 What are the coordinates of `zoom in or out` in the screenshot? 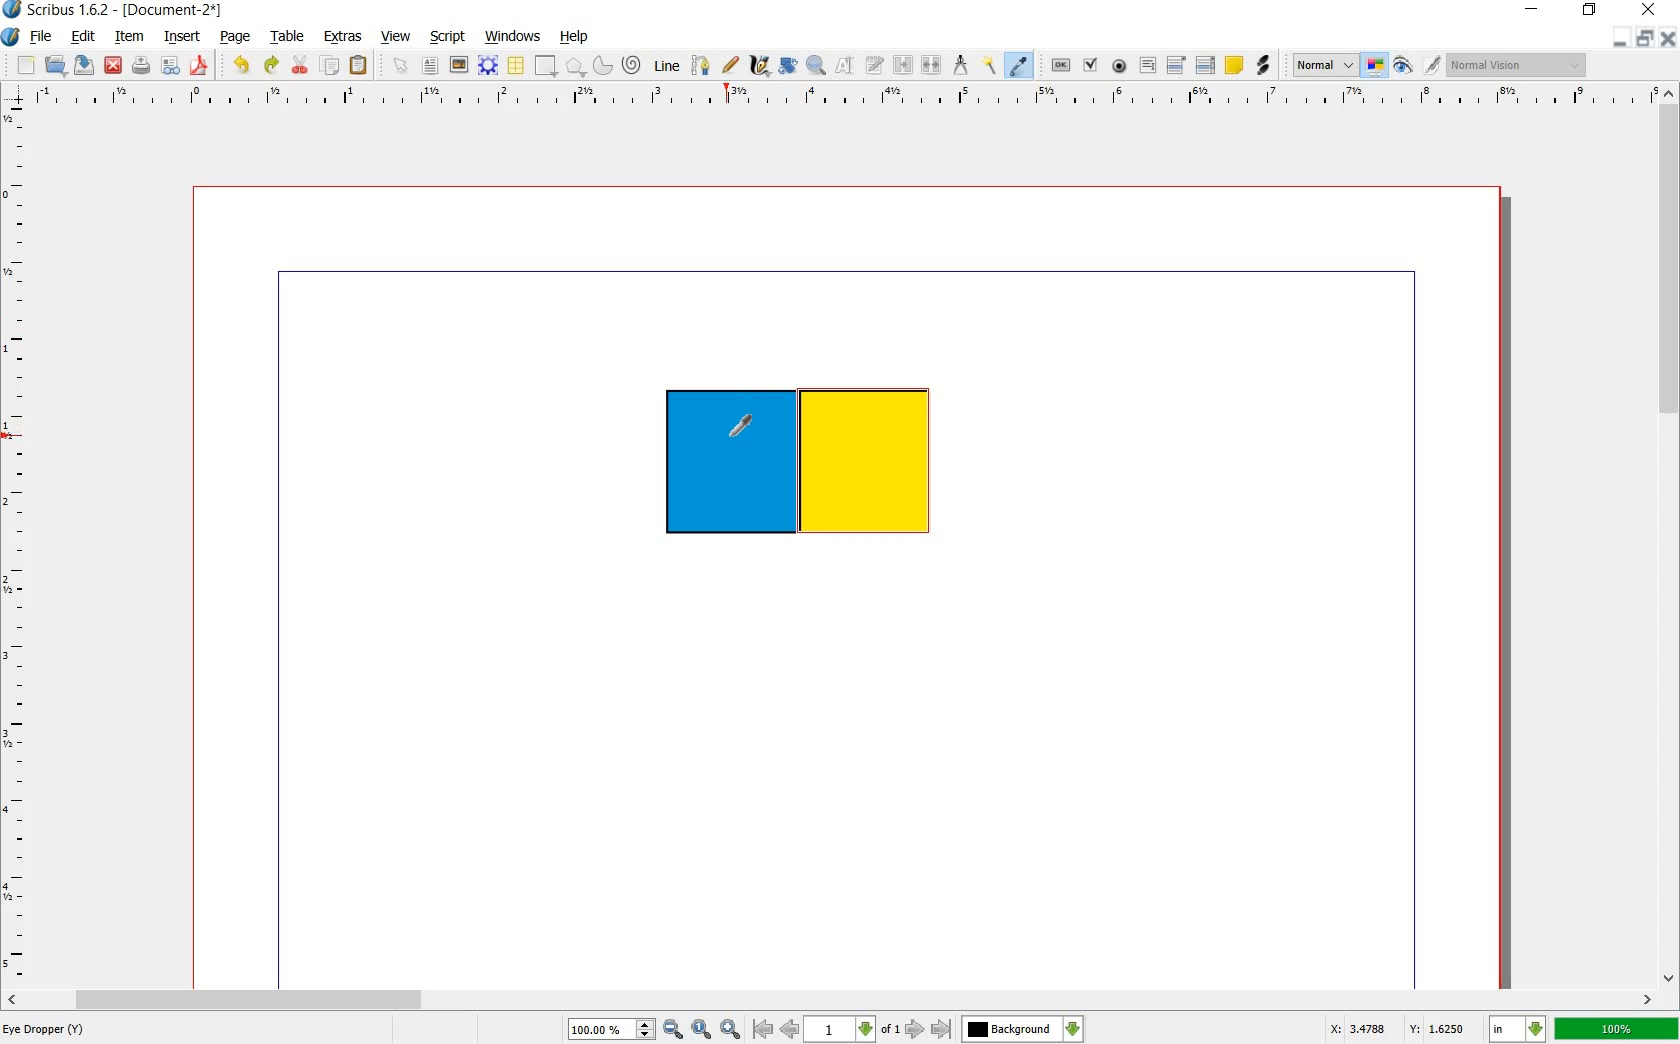 It's located at (817, 67).